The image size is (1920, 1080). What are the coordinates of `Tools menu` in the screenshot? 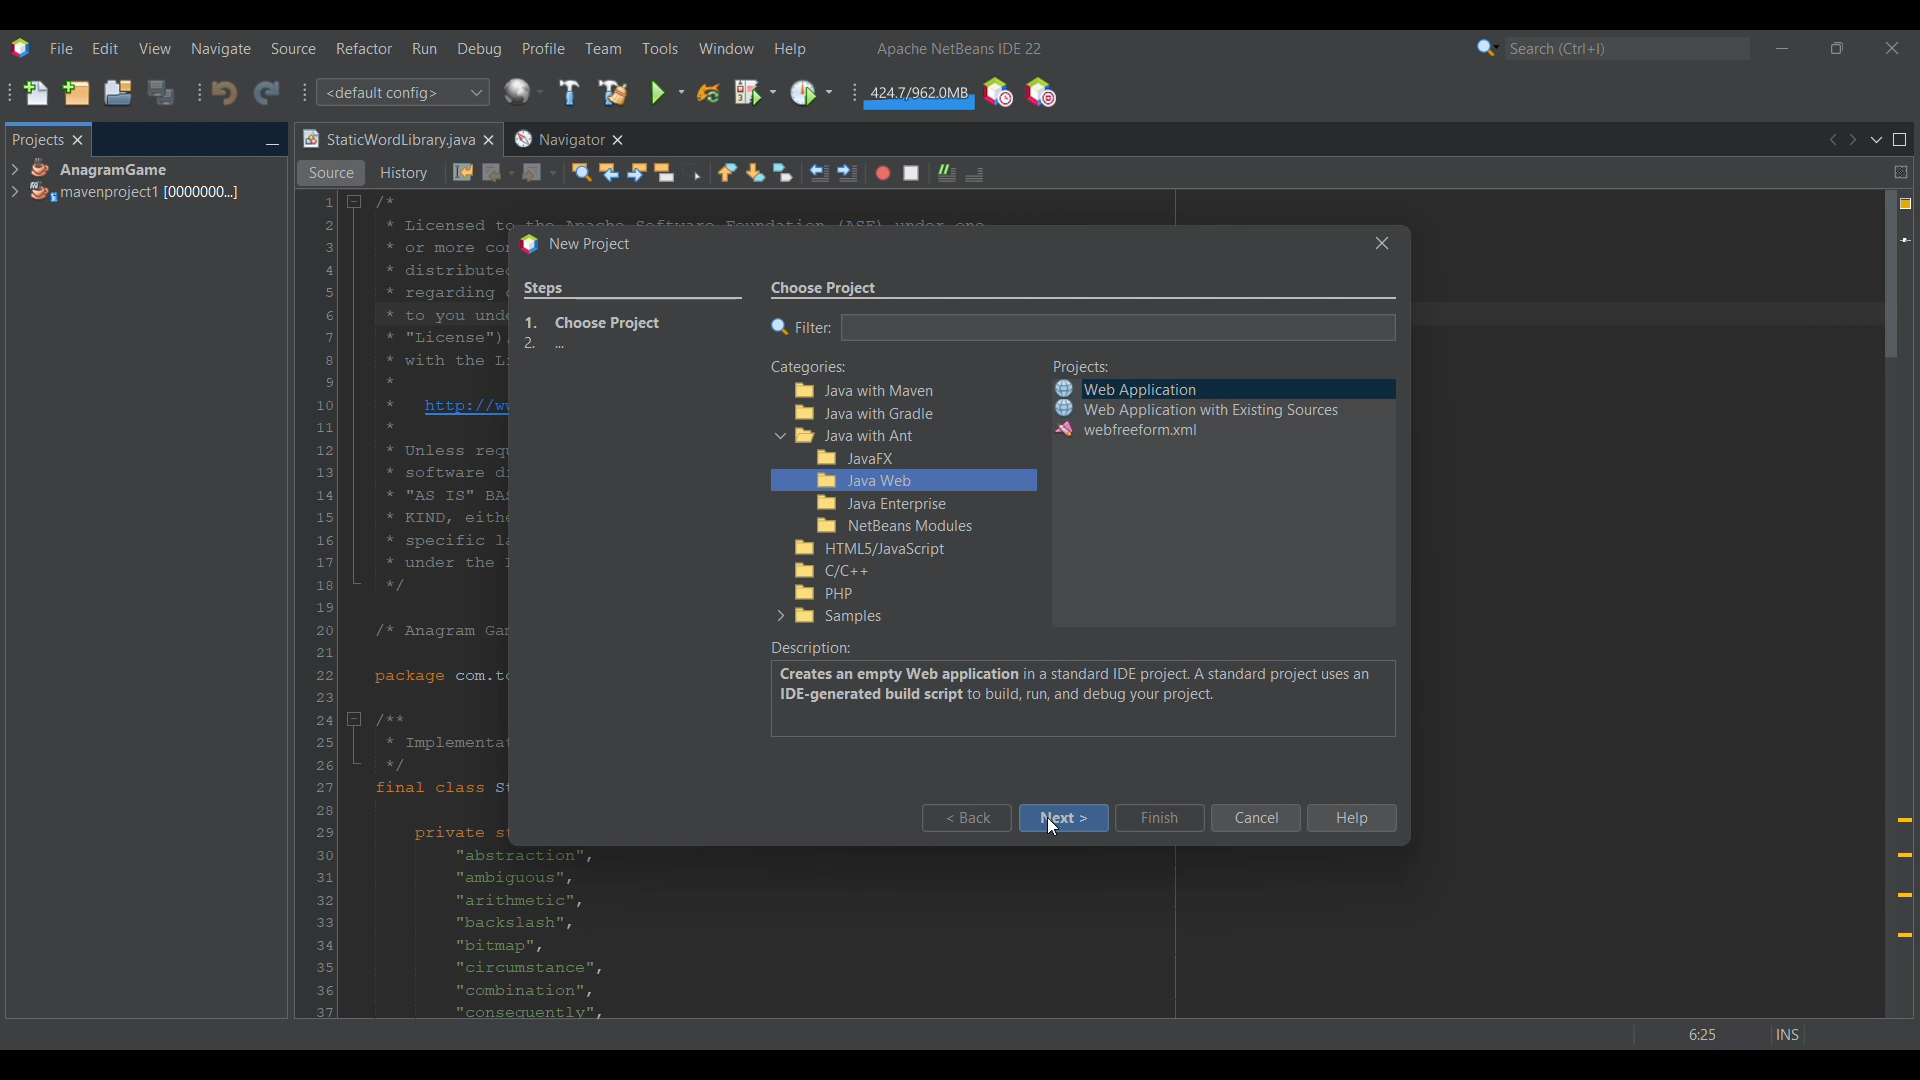 It's located at (659, 48).